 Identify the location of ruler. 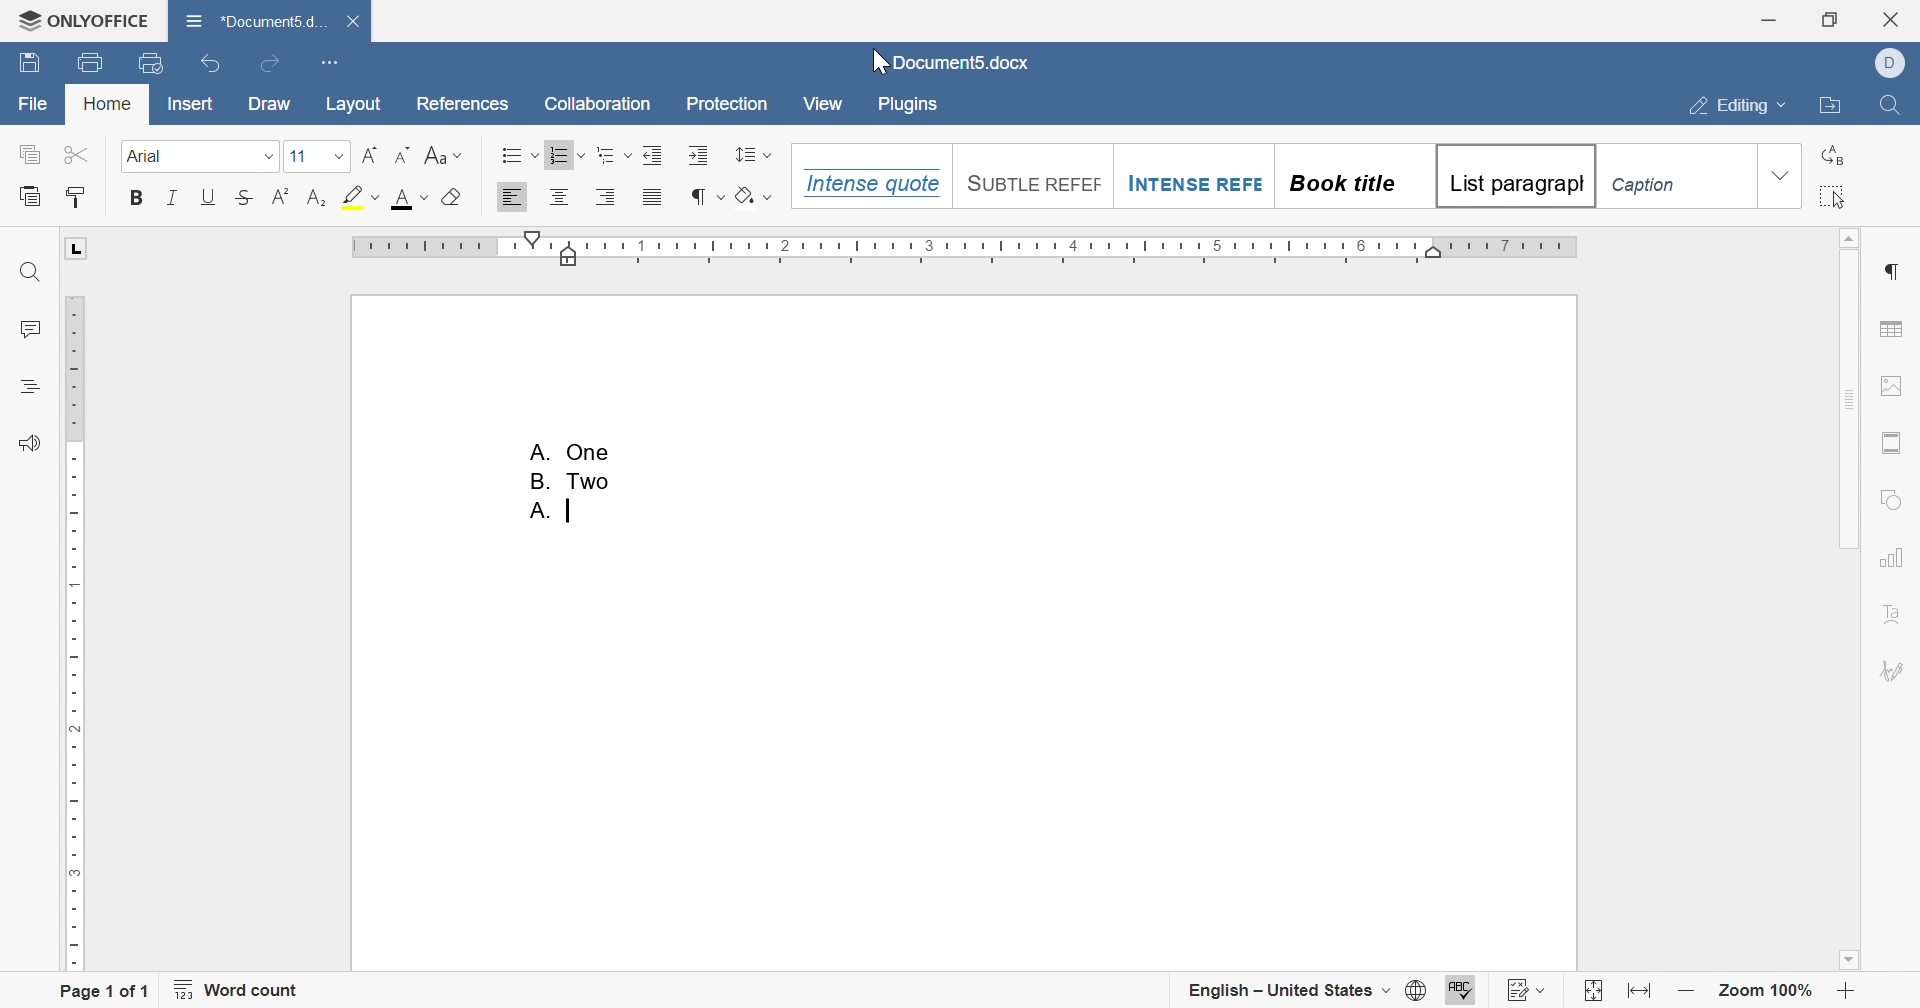
(965, 249).